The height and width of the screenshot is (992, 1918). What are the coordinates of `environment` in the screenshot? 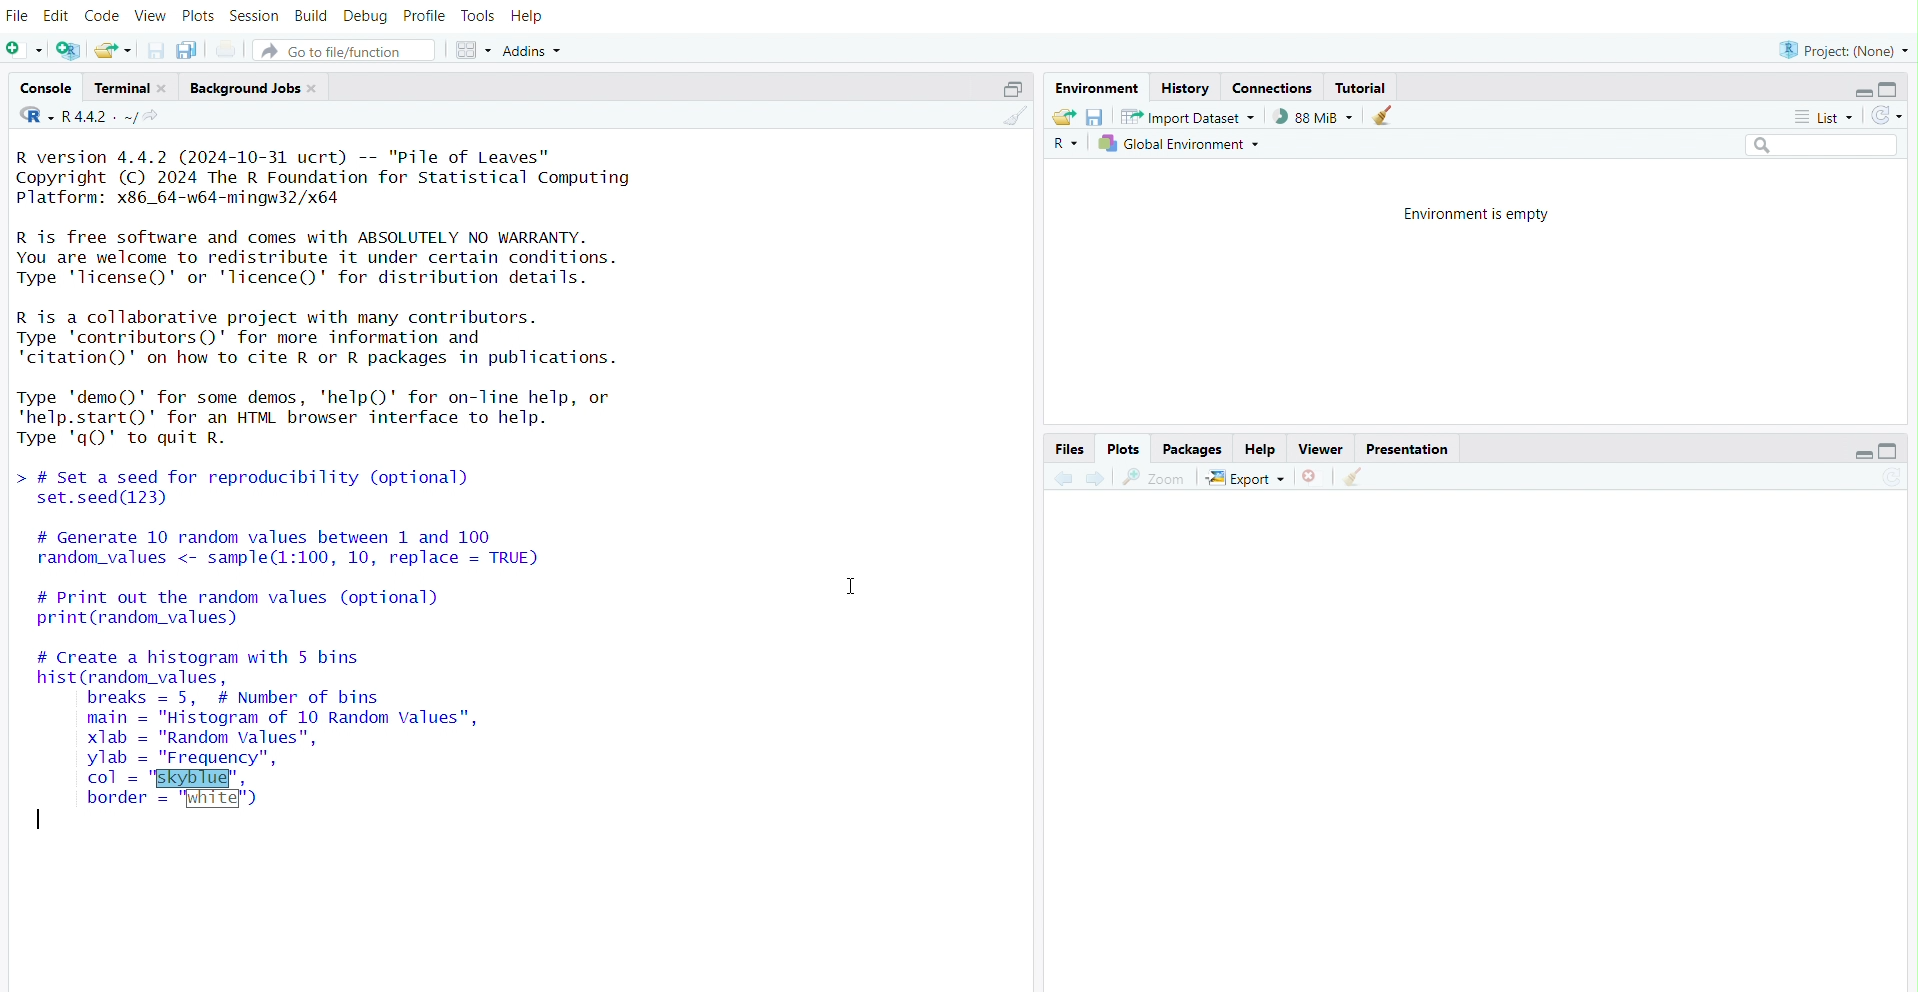 It's located at (1097, 86).